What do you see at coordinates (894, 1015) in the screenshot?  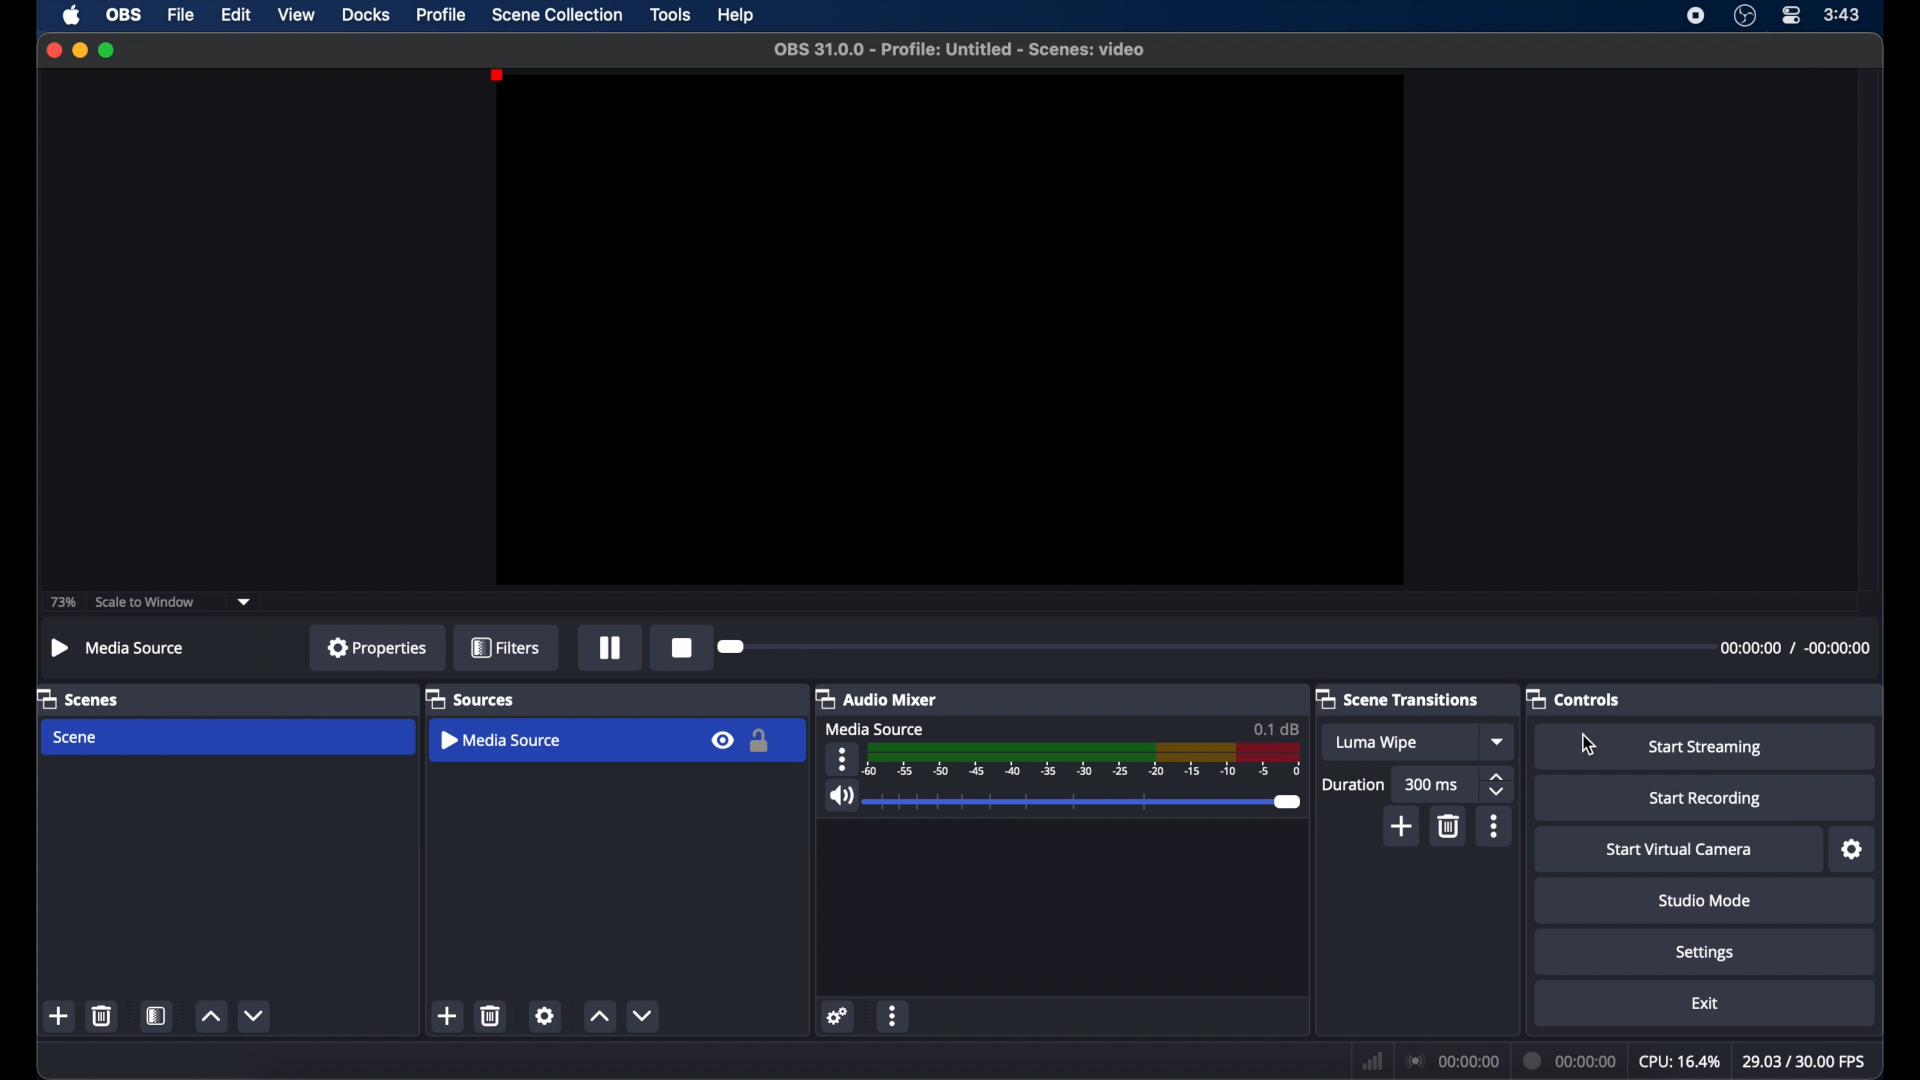 I see `more options` at bounding box center [894, 1015].